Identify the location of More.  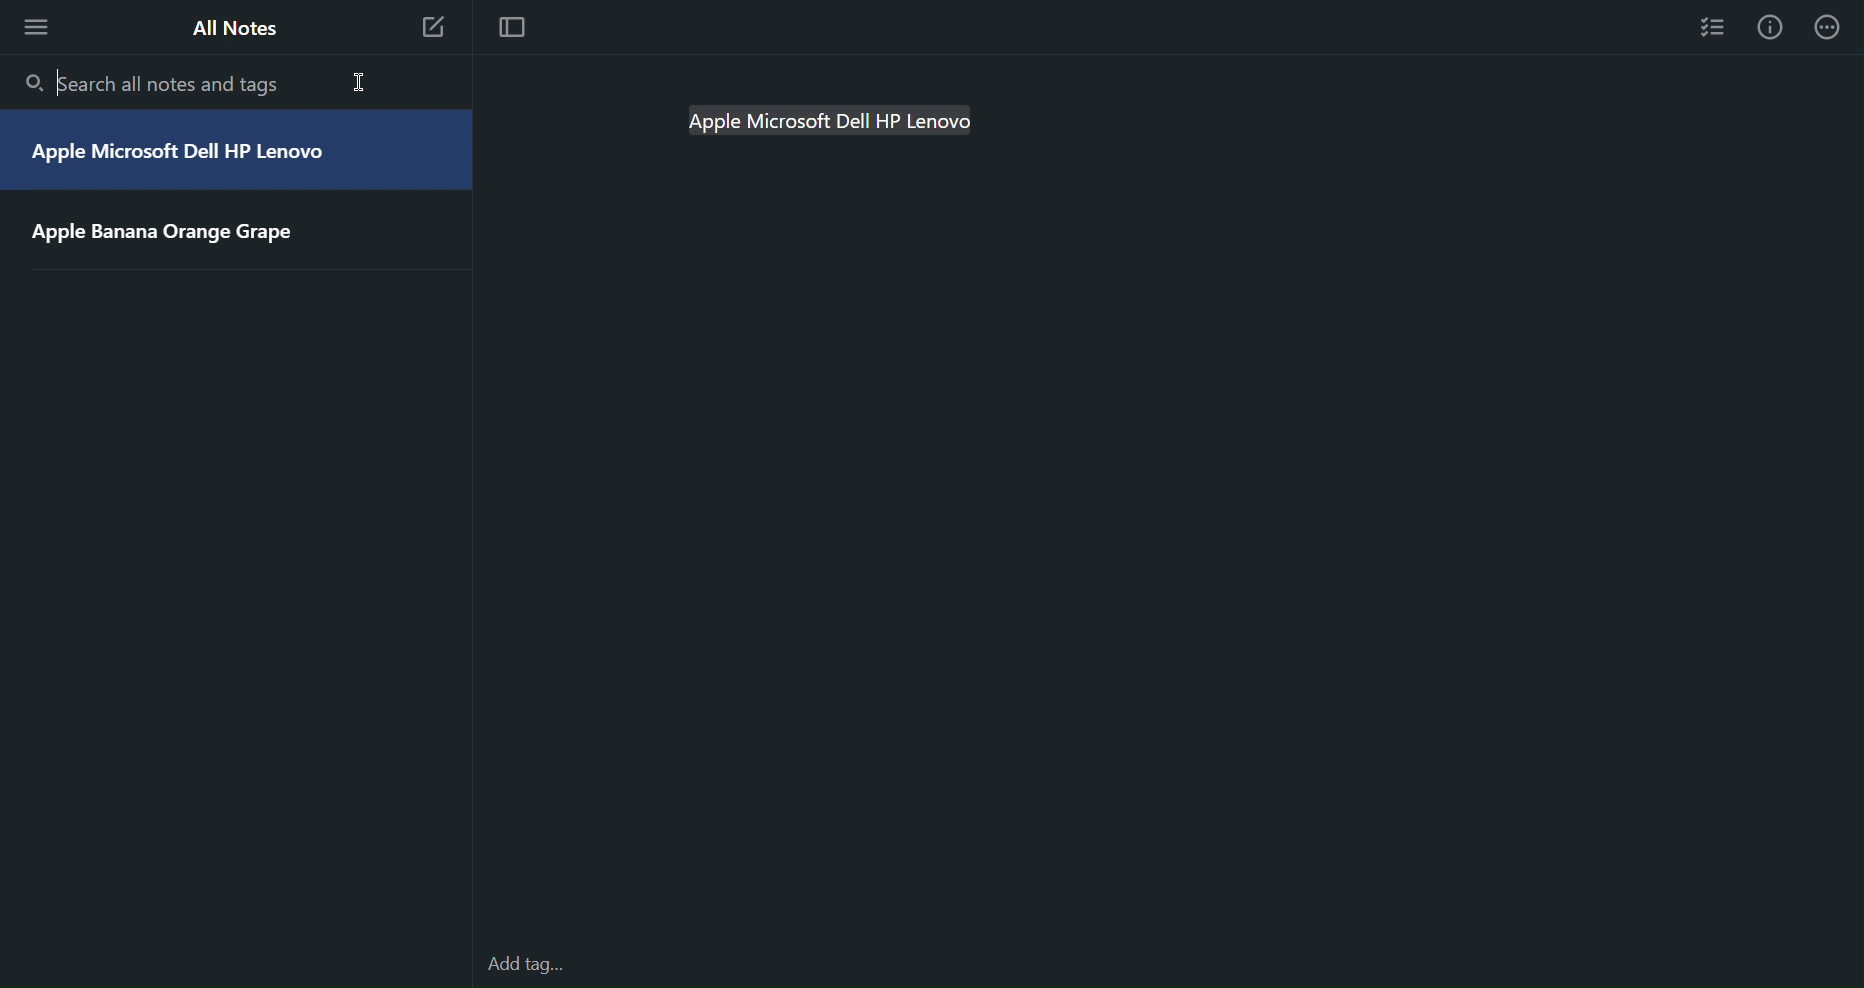
(34, 30).